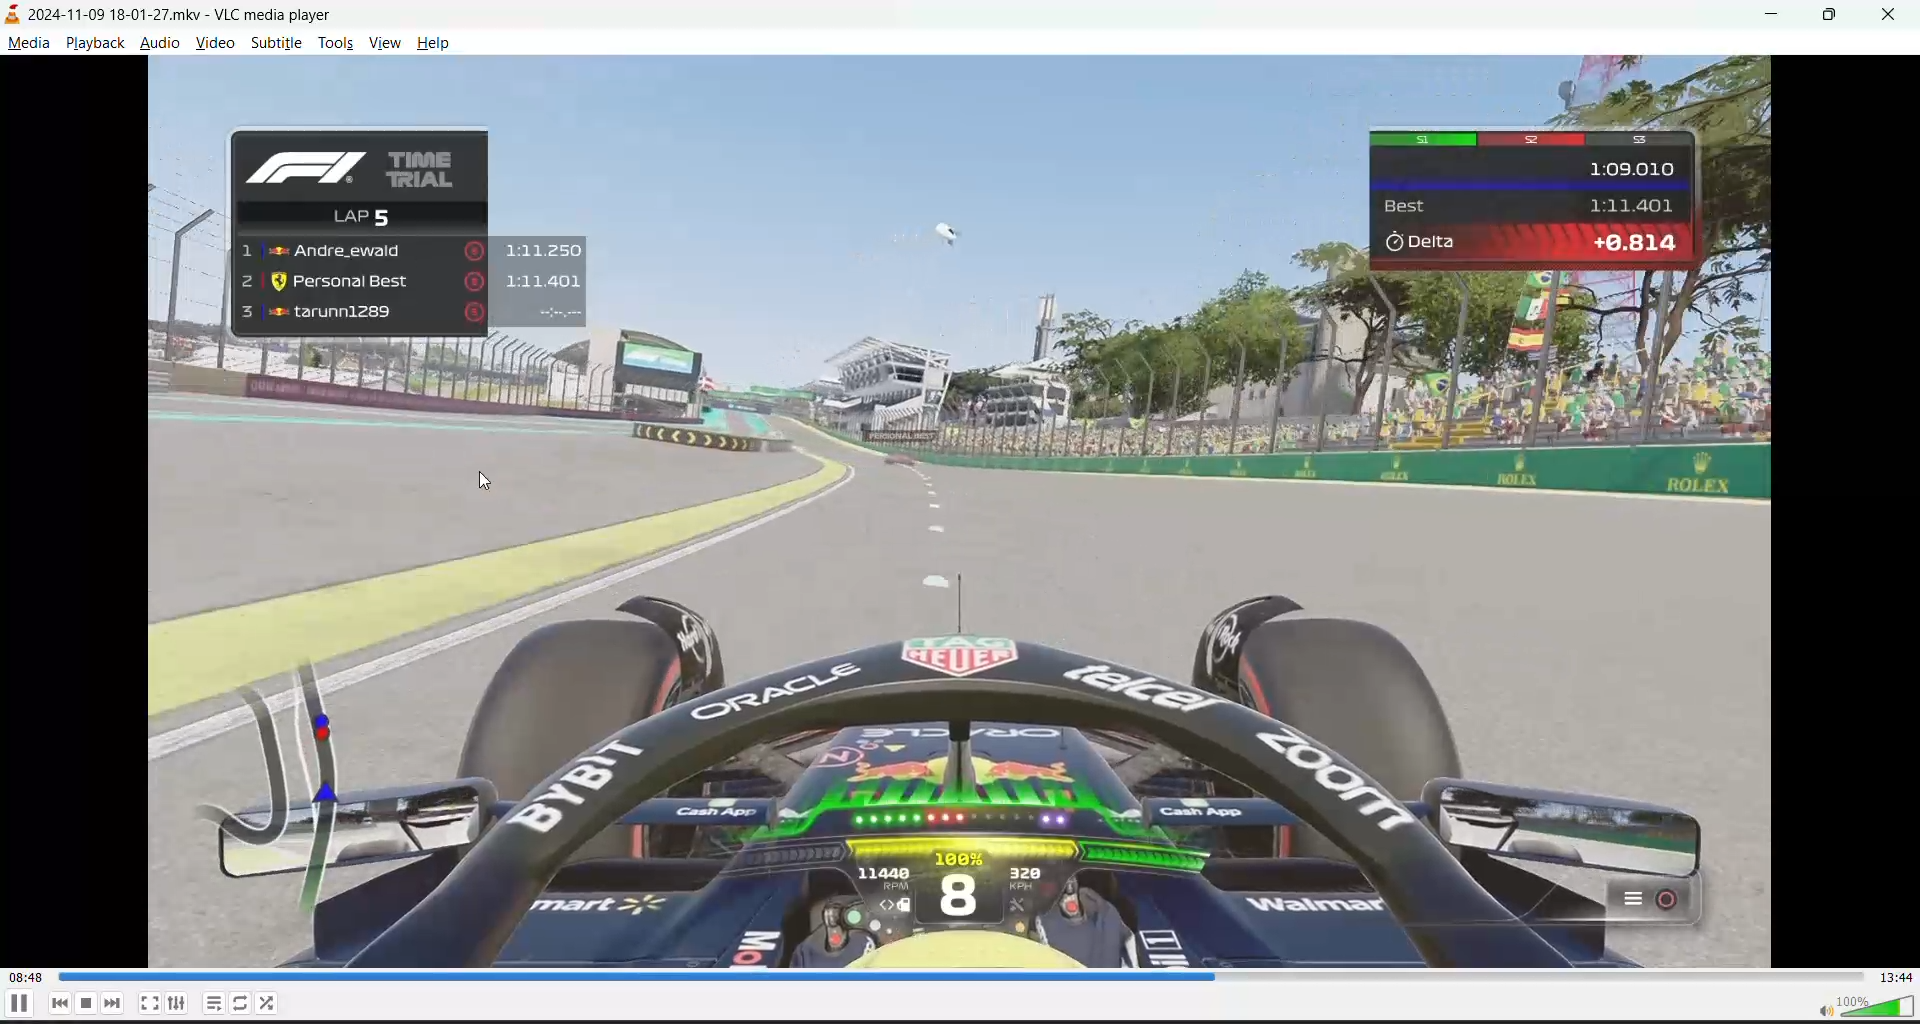 The width and height of the screenshot is (1920, 1024). I want to click on loop, so click(243, 1001).